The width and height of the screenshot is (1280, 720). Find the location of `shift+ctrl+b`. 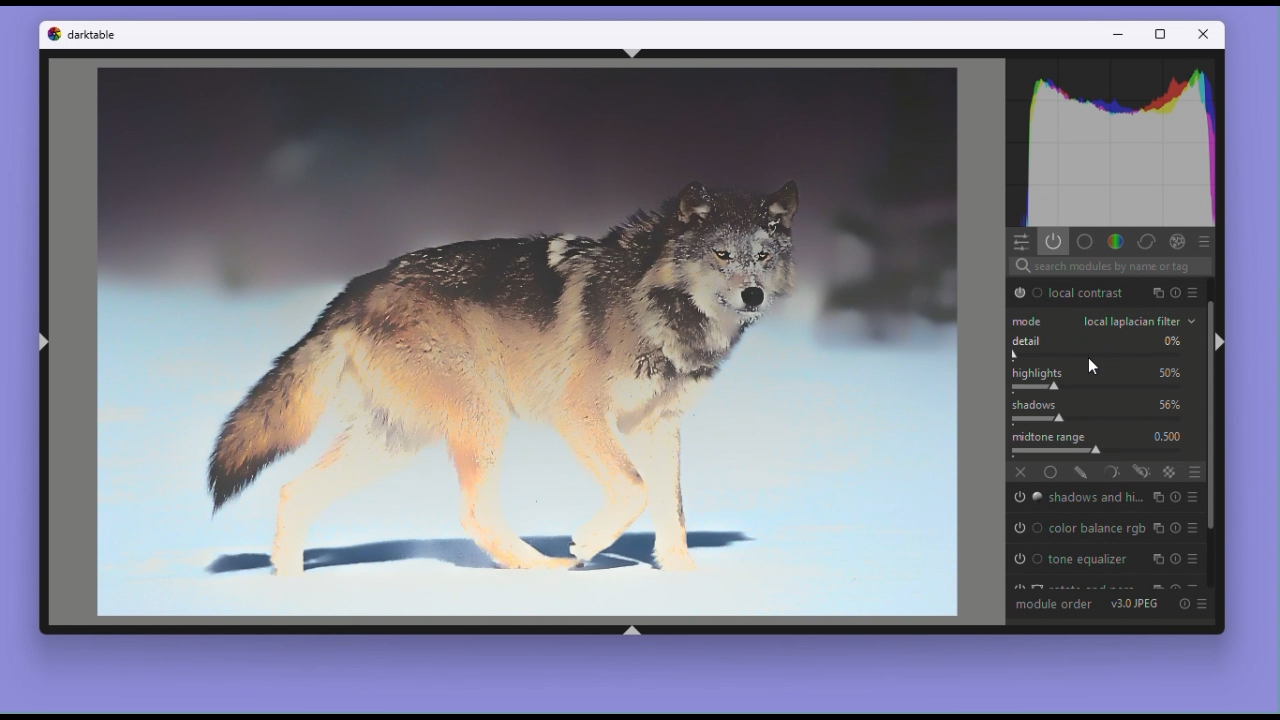

shift+ctrl+b is located at coordinates (631, 631).